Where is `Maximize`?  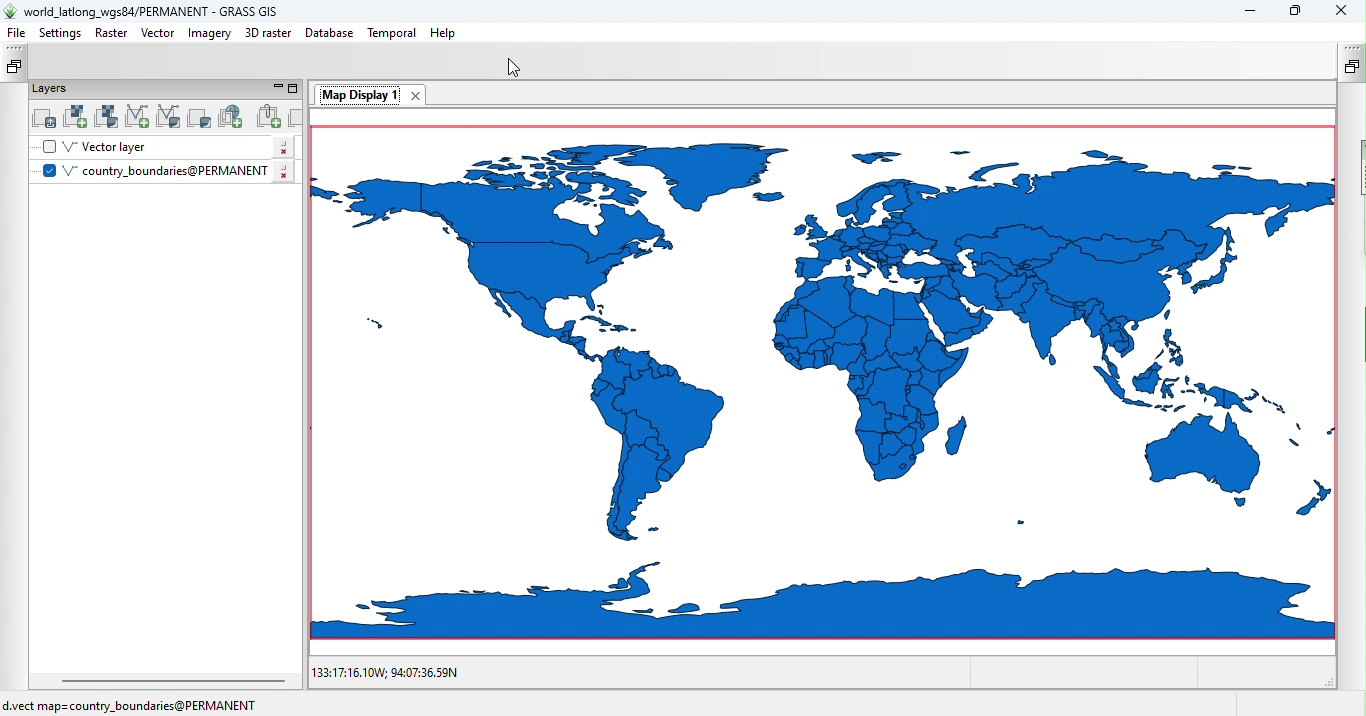 Maximize is located at coordinates (296, 88).